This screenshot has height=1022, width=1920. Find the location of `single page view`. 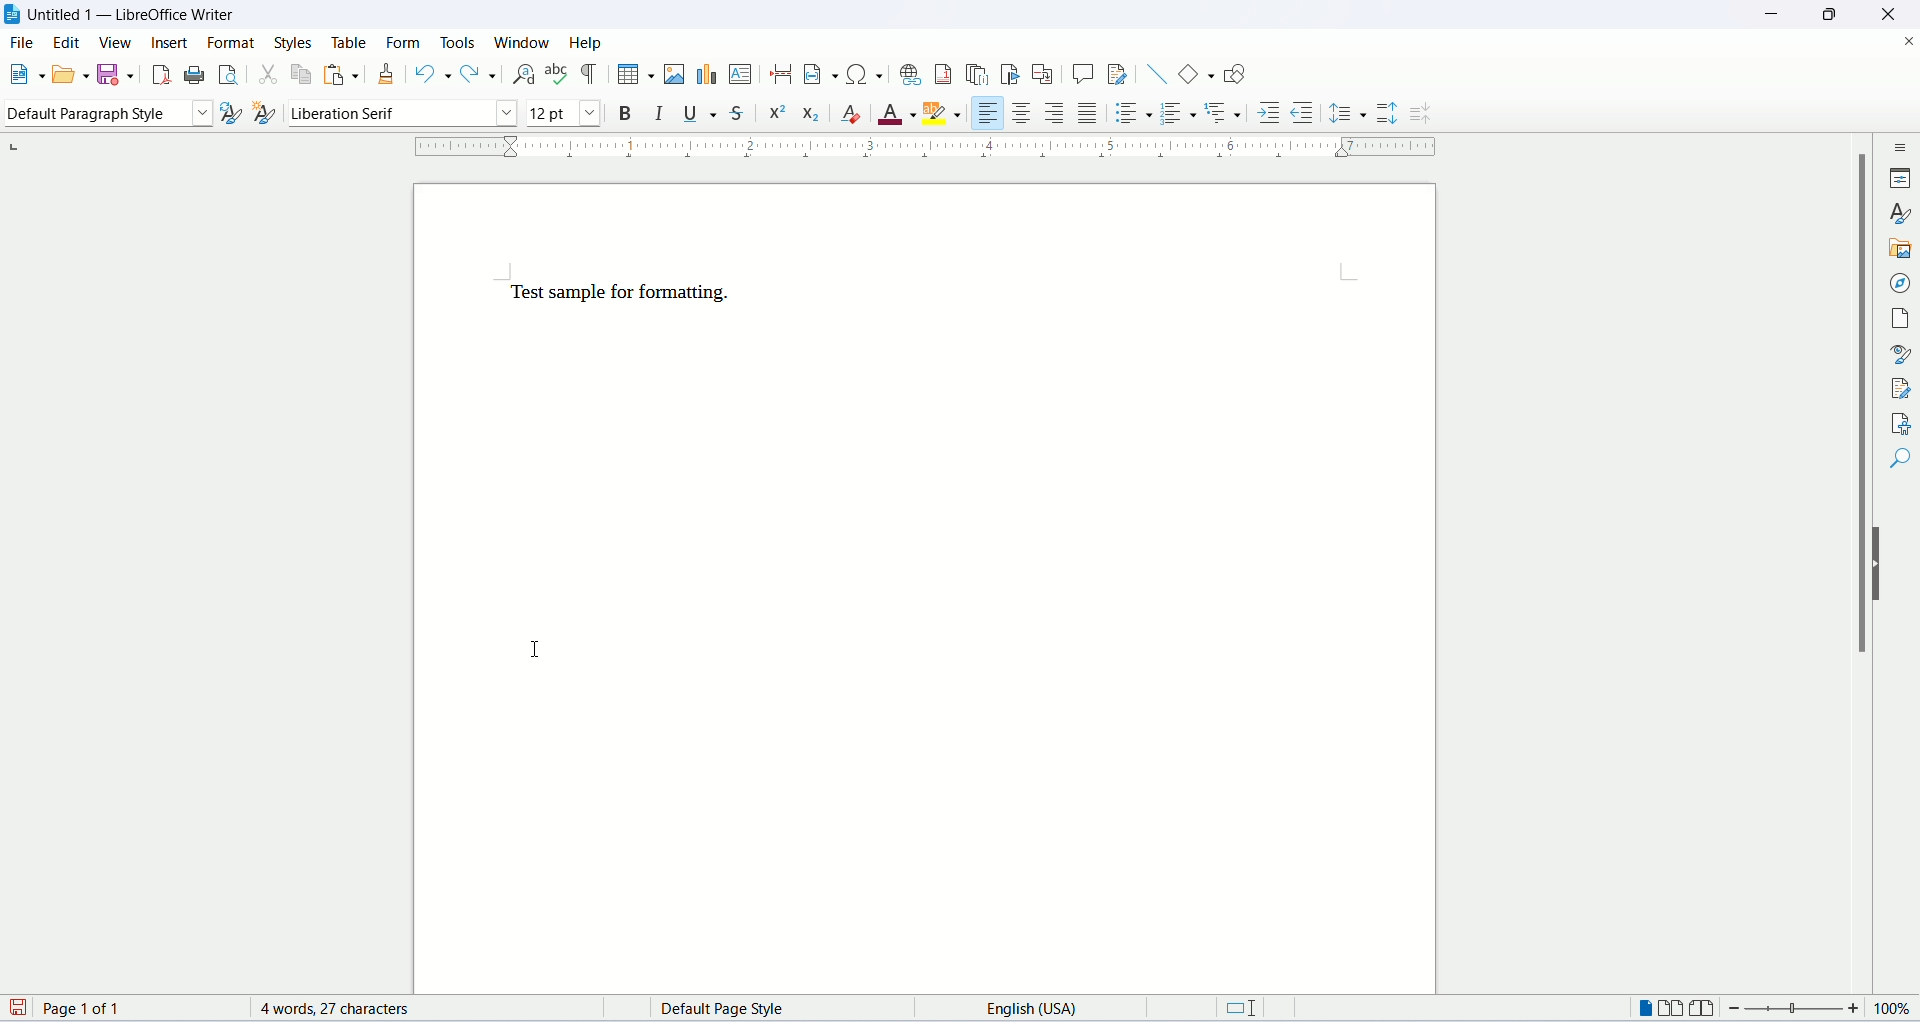

single page view is located at coordinates (1647, 1008).